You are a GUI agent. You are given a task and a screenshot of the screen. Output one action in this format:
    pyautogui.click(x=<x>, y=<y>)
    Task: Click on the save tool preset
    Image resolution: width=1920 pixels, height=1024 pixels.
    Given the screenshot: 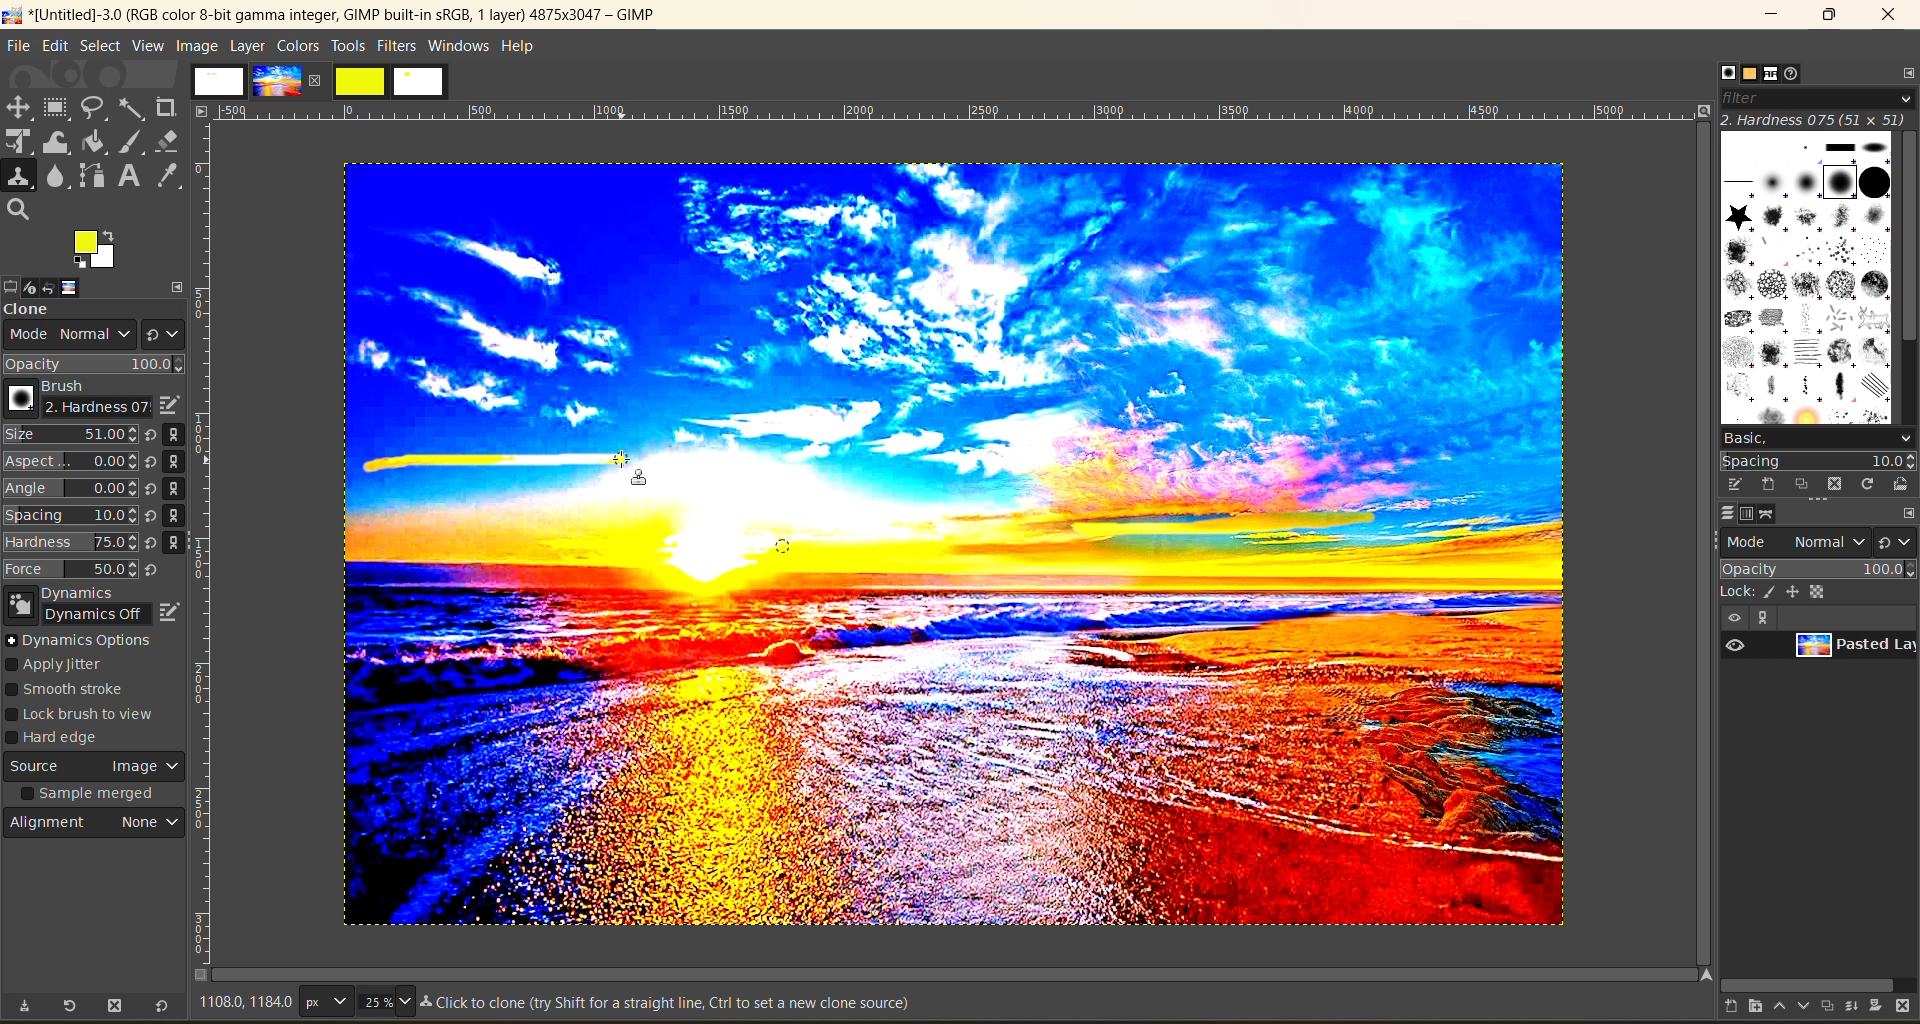 What is the action you would take?
    pyautogui.click(x=23, y=1006)
    